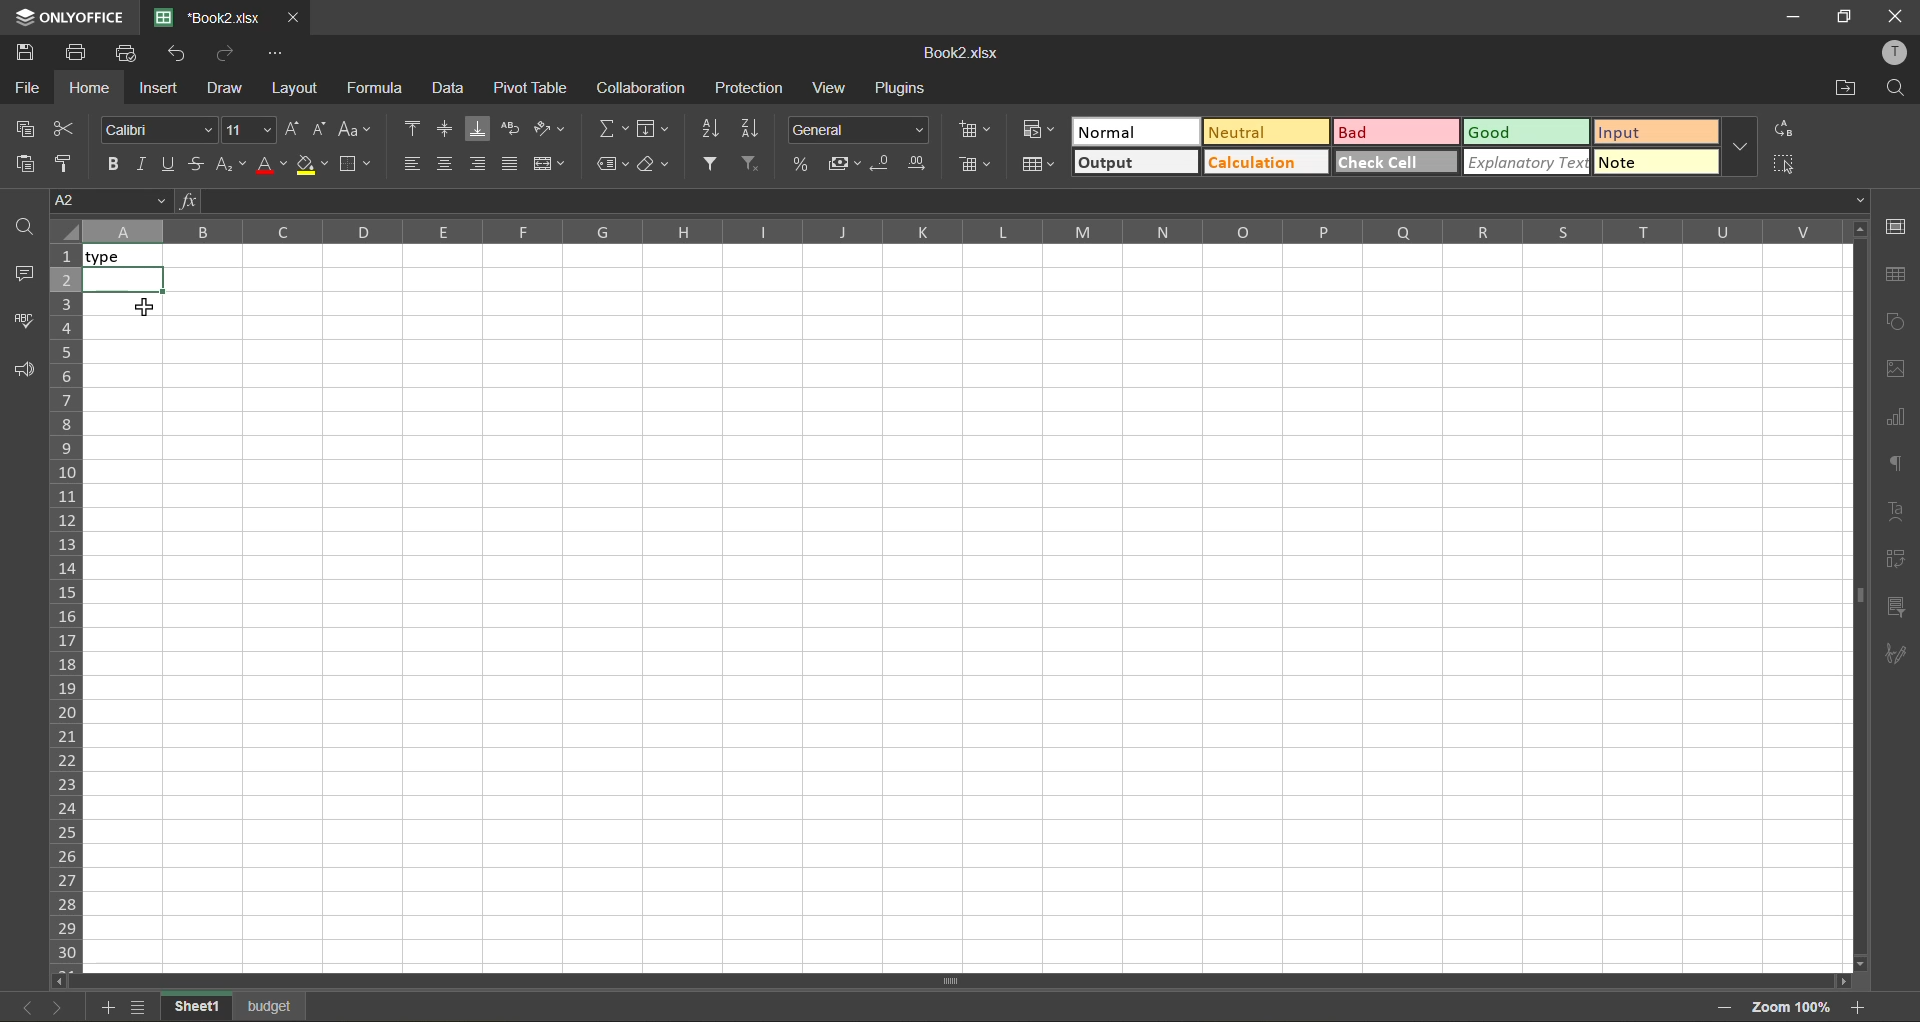 The width and height of the screenshot is (1920, 1022). What do you see at coordinates (359, 130) in the screenshot?
I see `change case` at bounding box center [359, 130].